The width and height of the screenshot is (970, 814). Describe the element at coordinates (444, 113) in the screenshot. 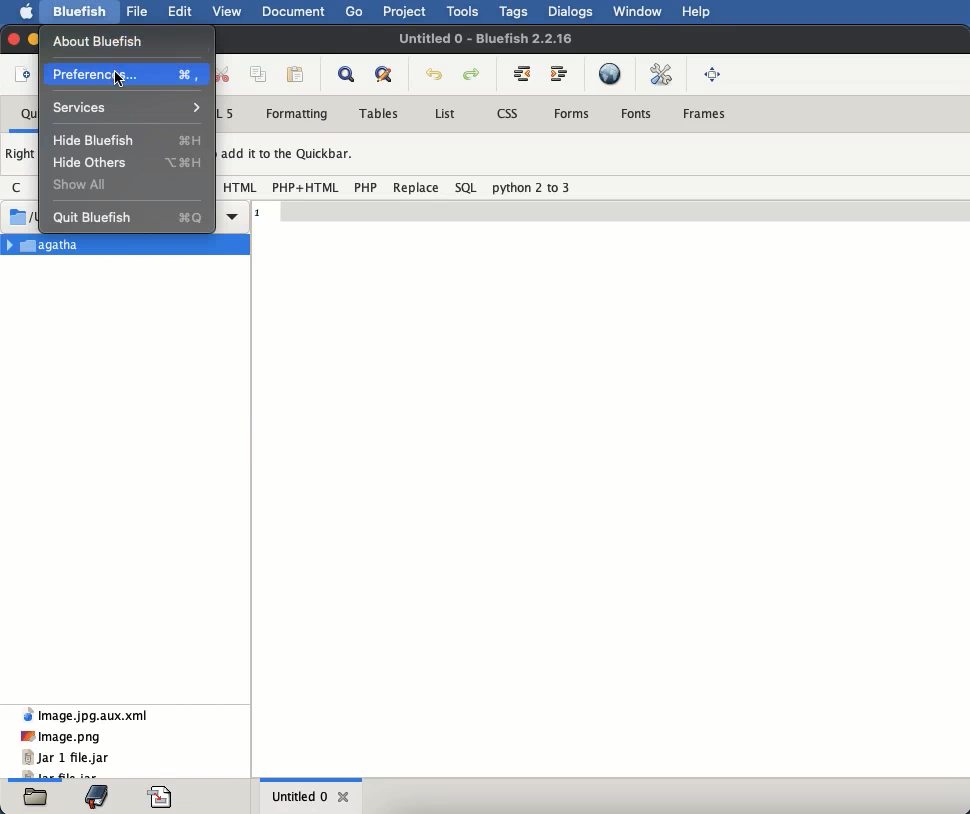

I see `list` at that location.